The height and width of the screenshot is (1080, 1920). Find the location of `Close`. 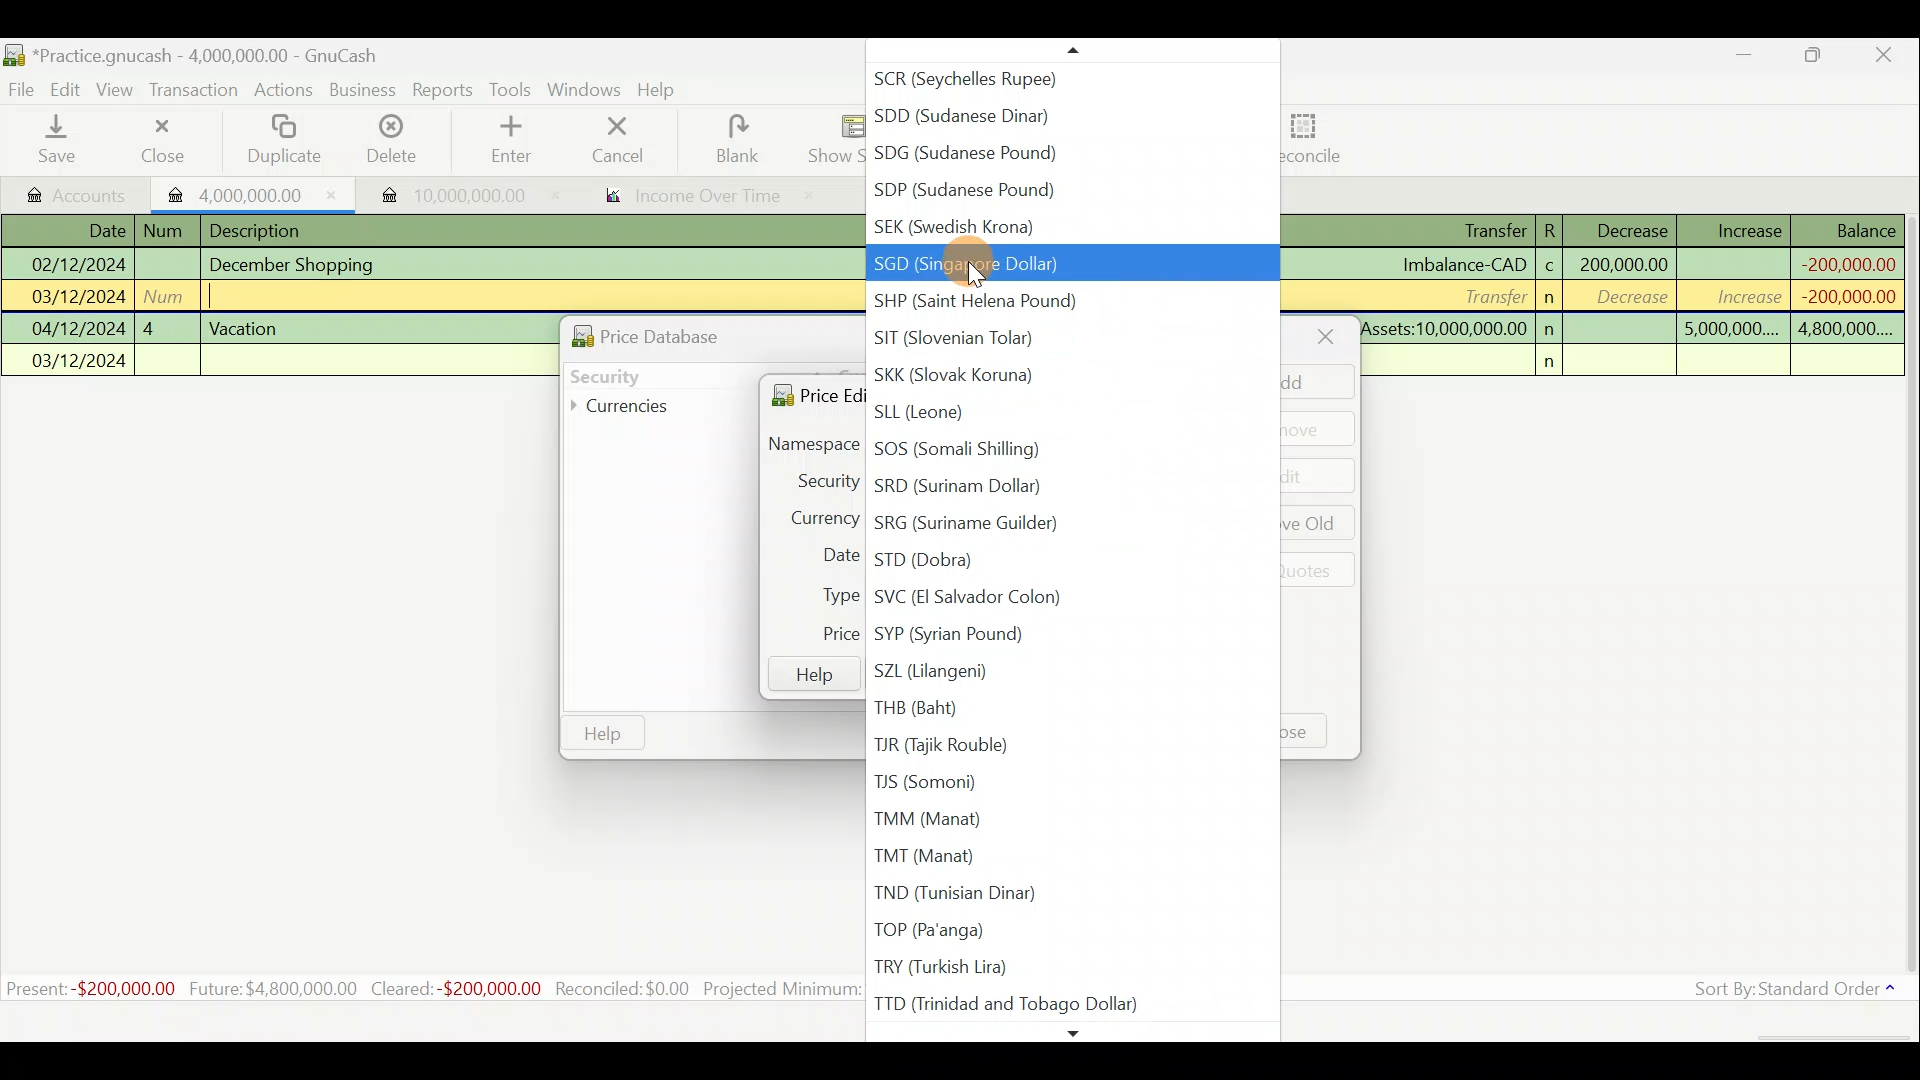

Close is located at coordinates (159, 140).